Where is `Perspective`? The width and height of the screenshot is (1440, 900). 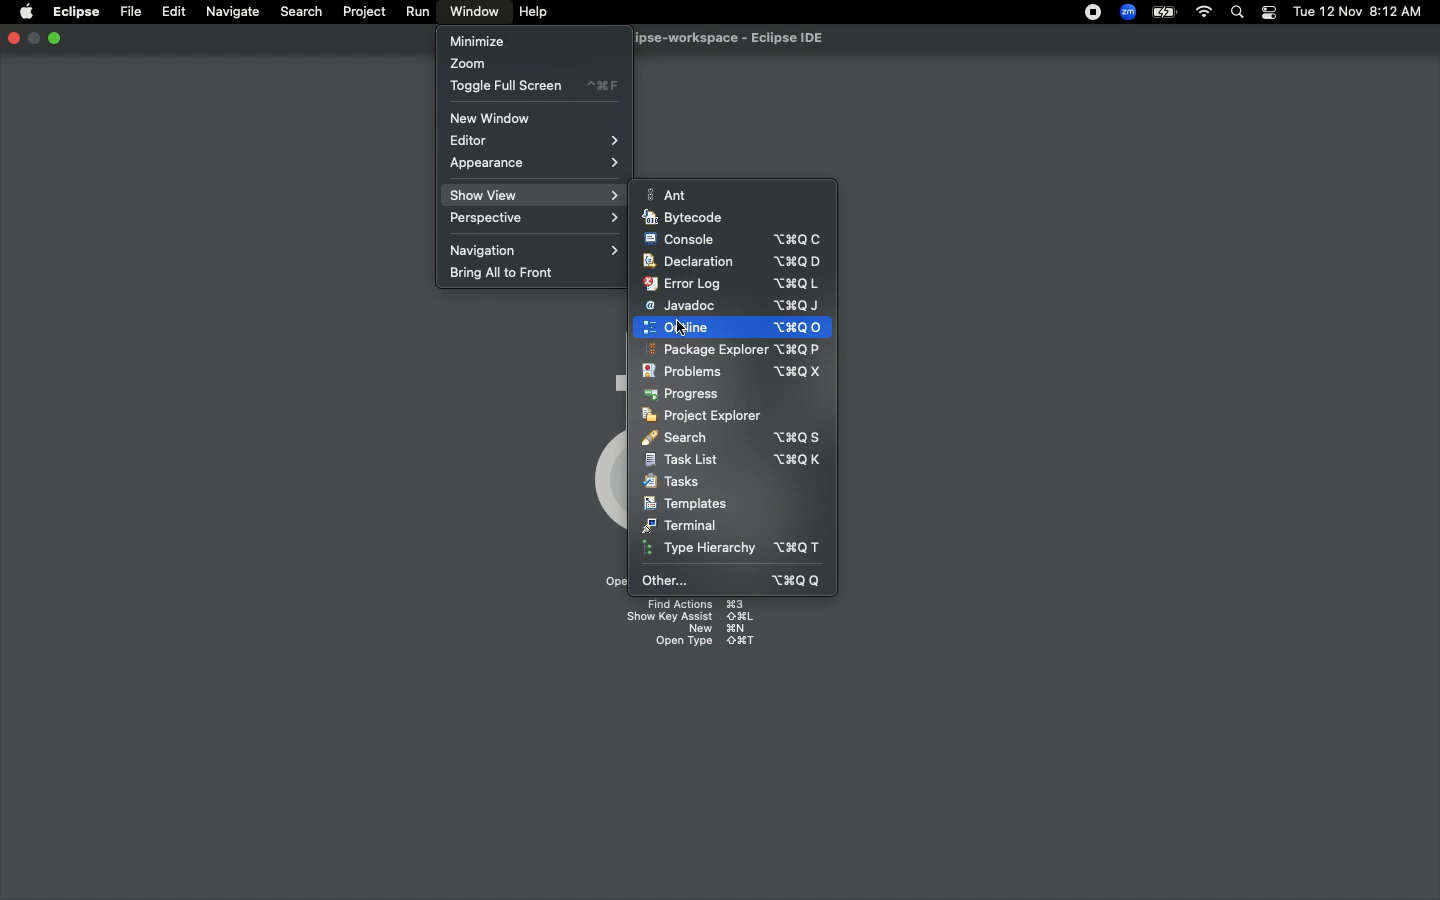
Perspective is located at coordinates (531, 222).